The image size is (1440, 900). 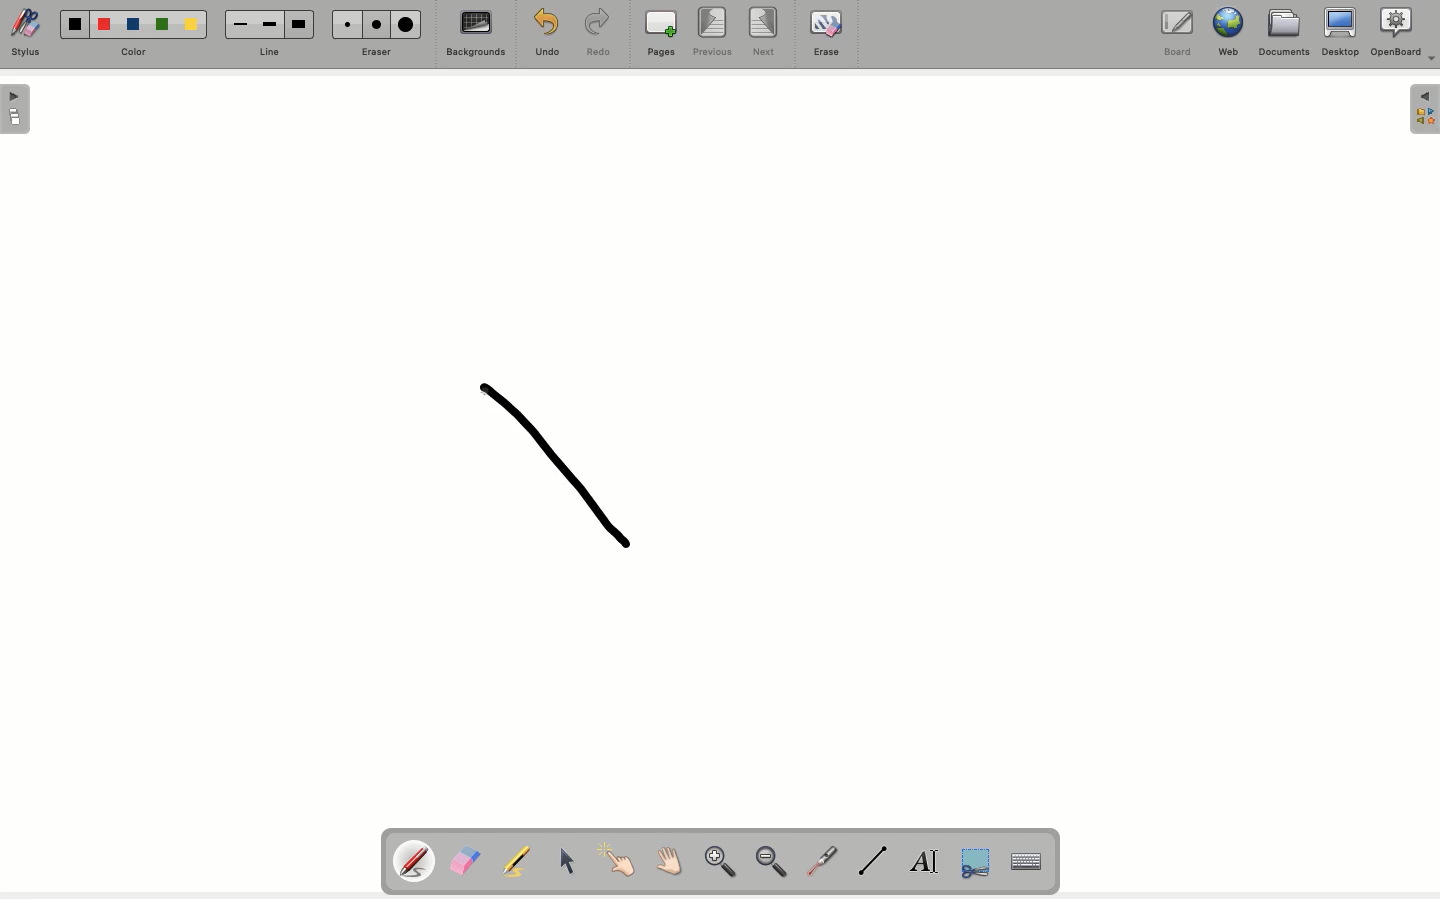 What do you see at coordinates (409, 24) in the screenshot?
I see `Large ` at bounding box center [409, 24].